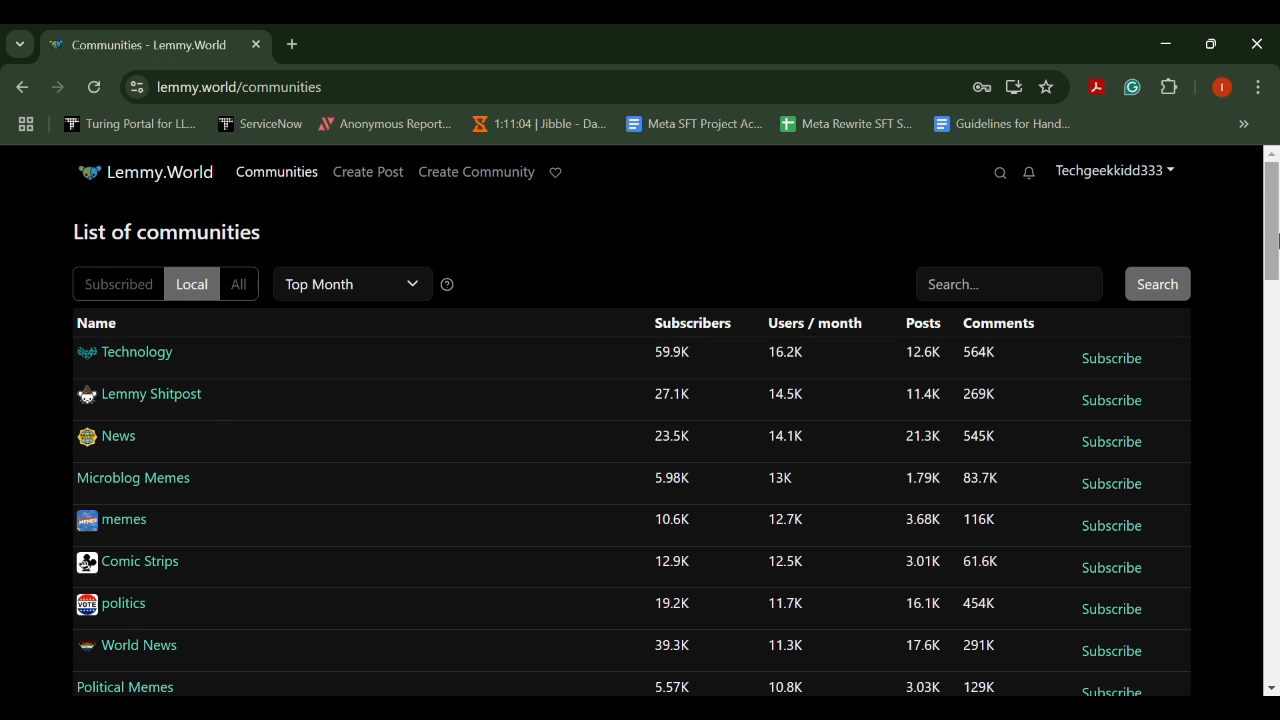  Describe the element at coordinates (1111, 694) in the screenshot. I see `Subscribe` at that location.